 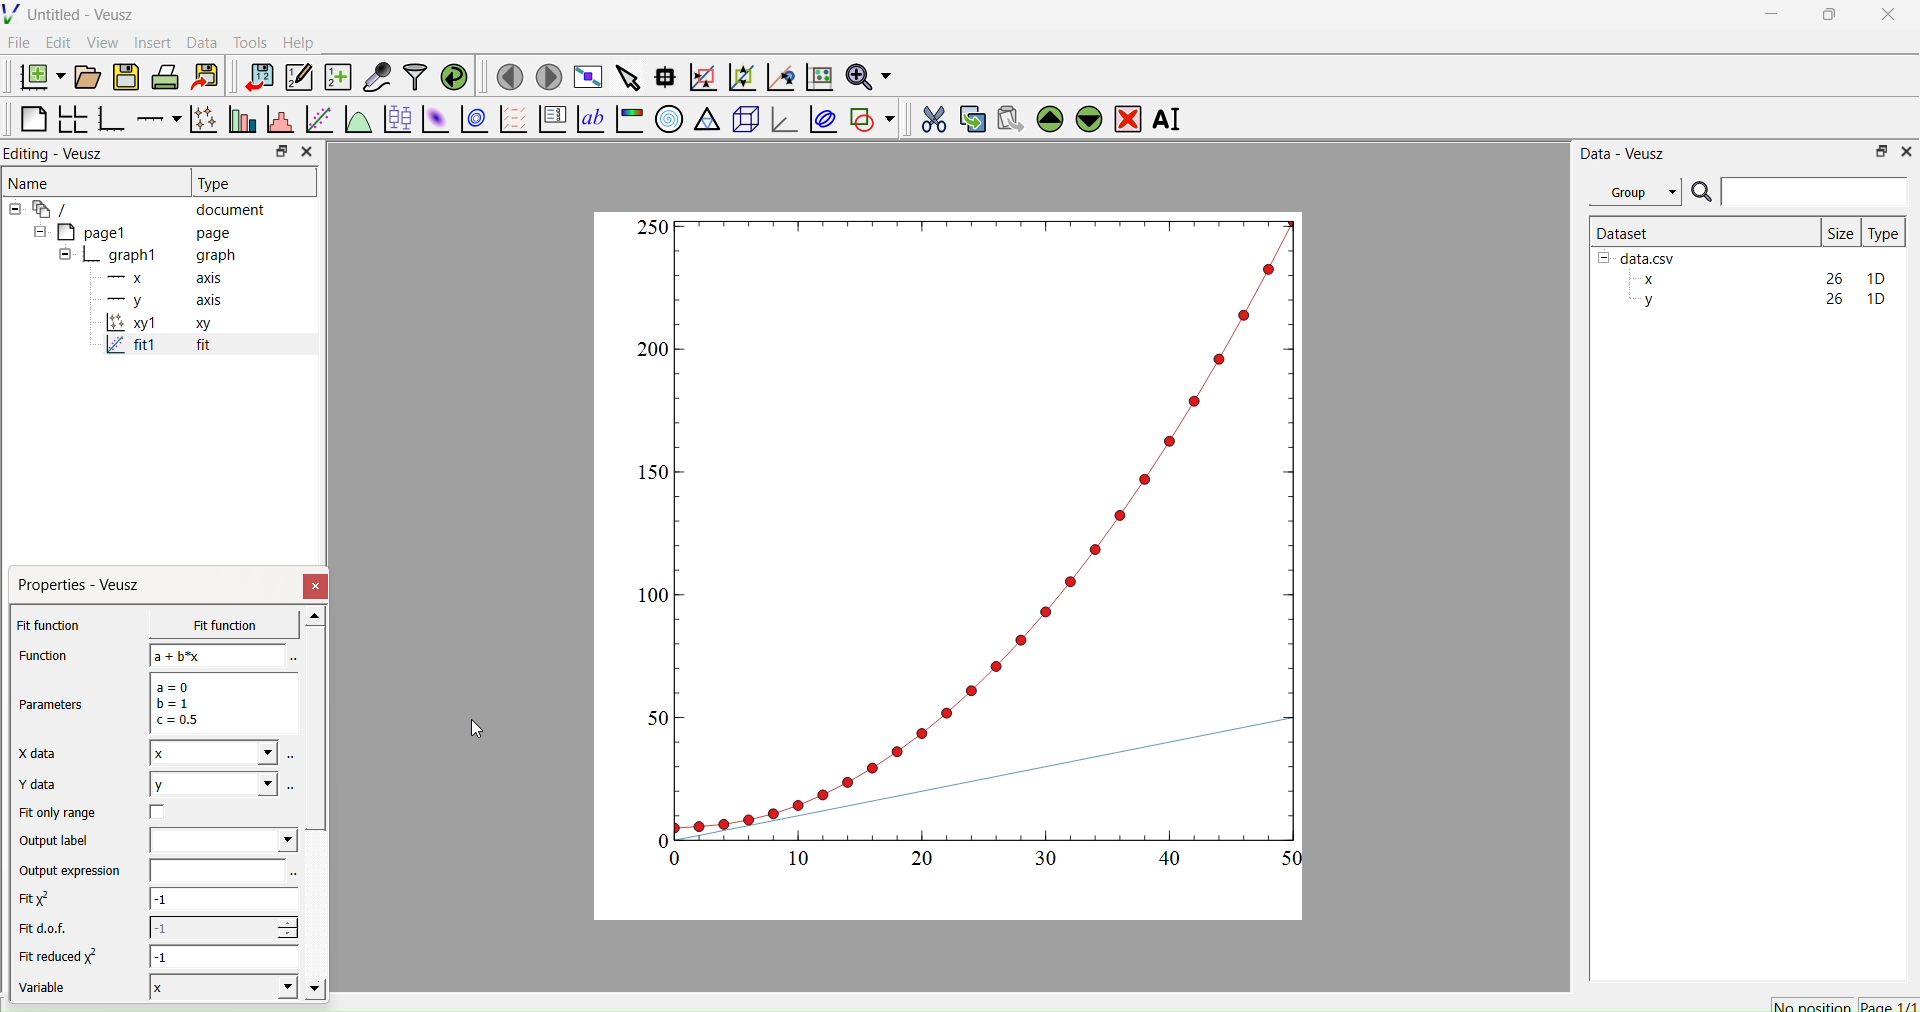 What do you see at coordinates (1905, 150) in the screenshot?
I see `Close` at bounding box center [1905, 150].